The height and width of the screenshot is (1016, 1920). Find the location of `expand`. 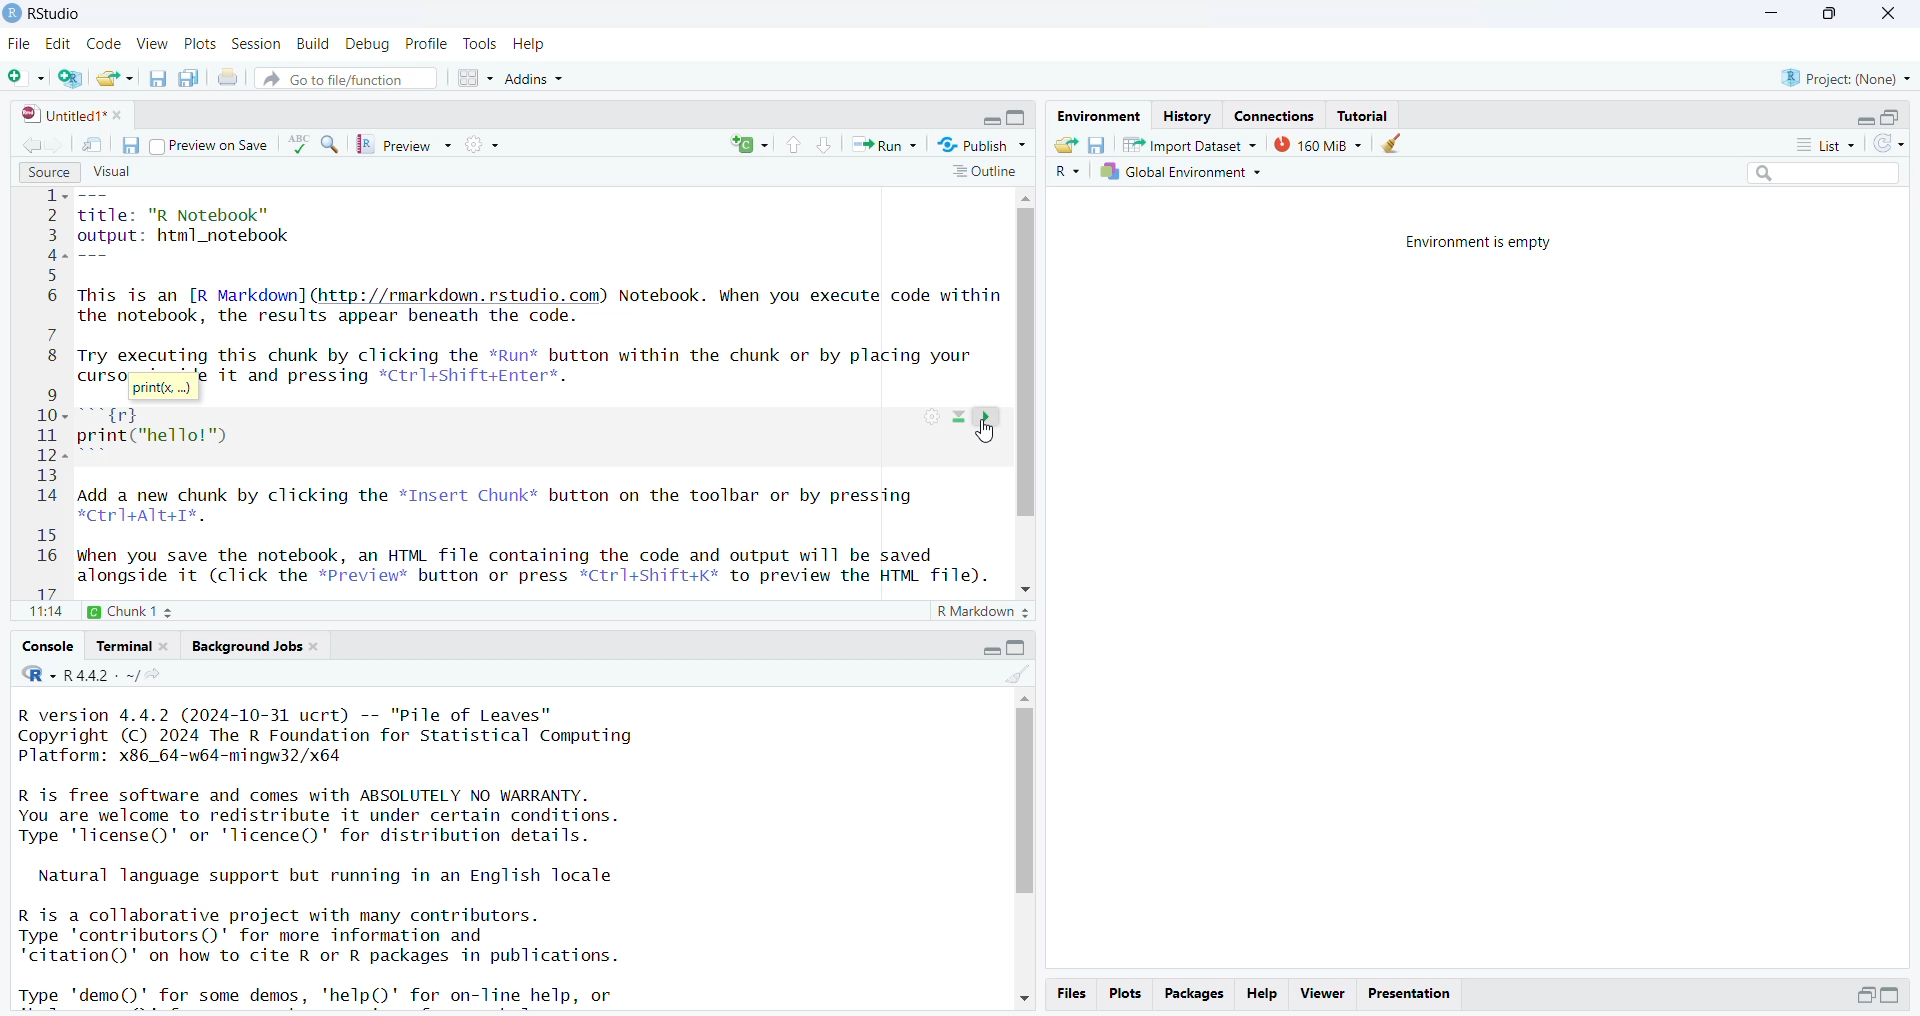

expand is located at coordinates (1894, 996).